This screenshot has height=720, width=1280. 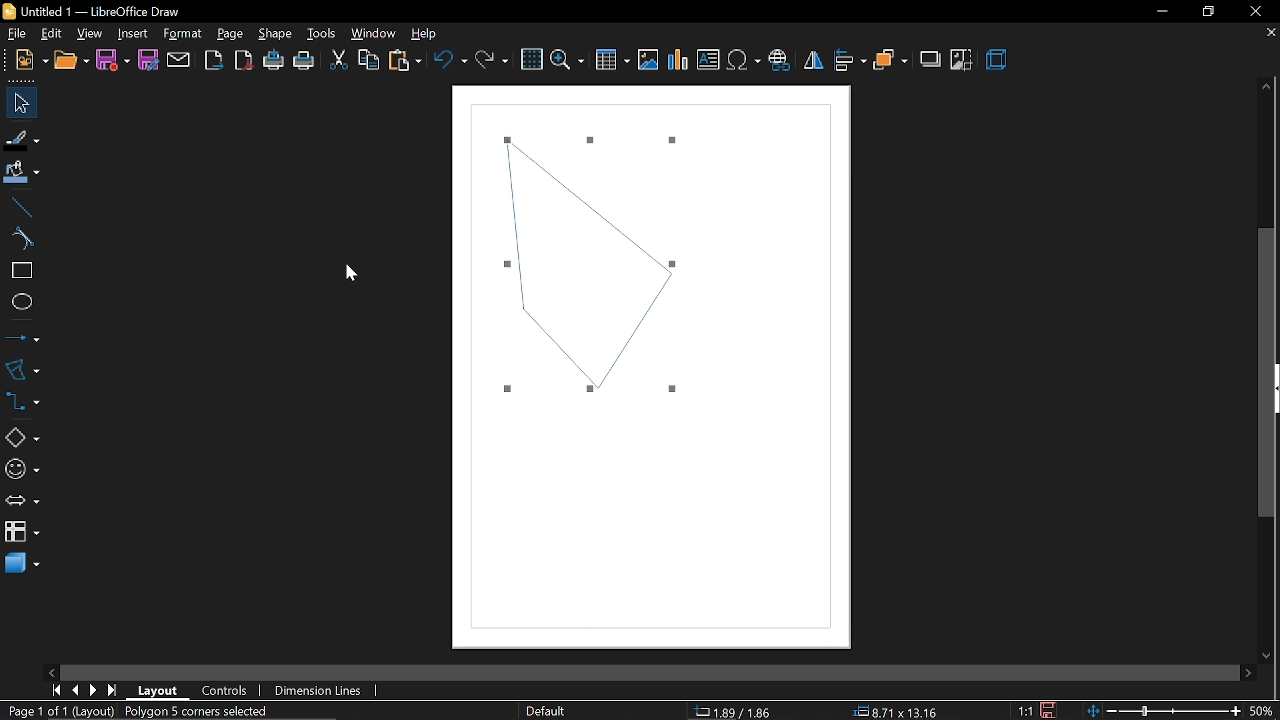 I want to click on curves and polygons, so click(x=22, y=369).